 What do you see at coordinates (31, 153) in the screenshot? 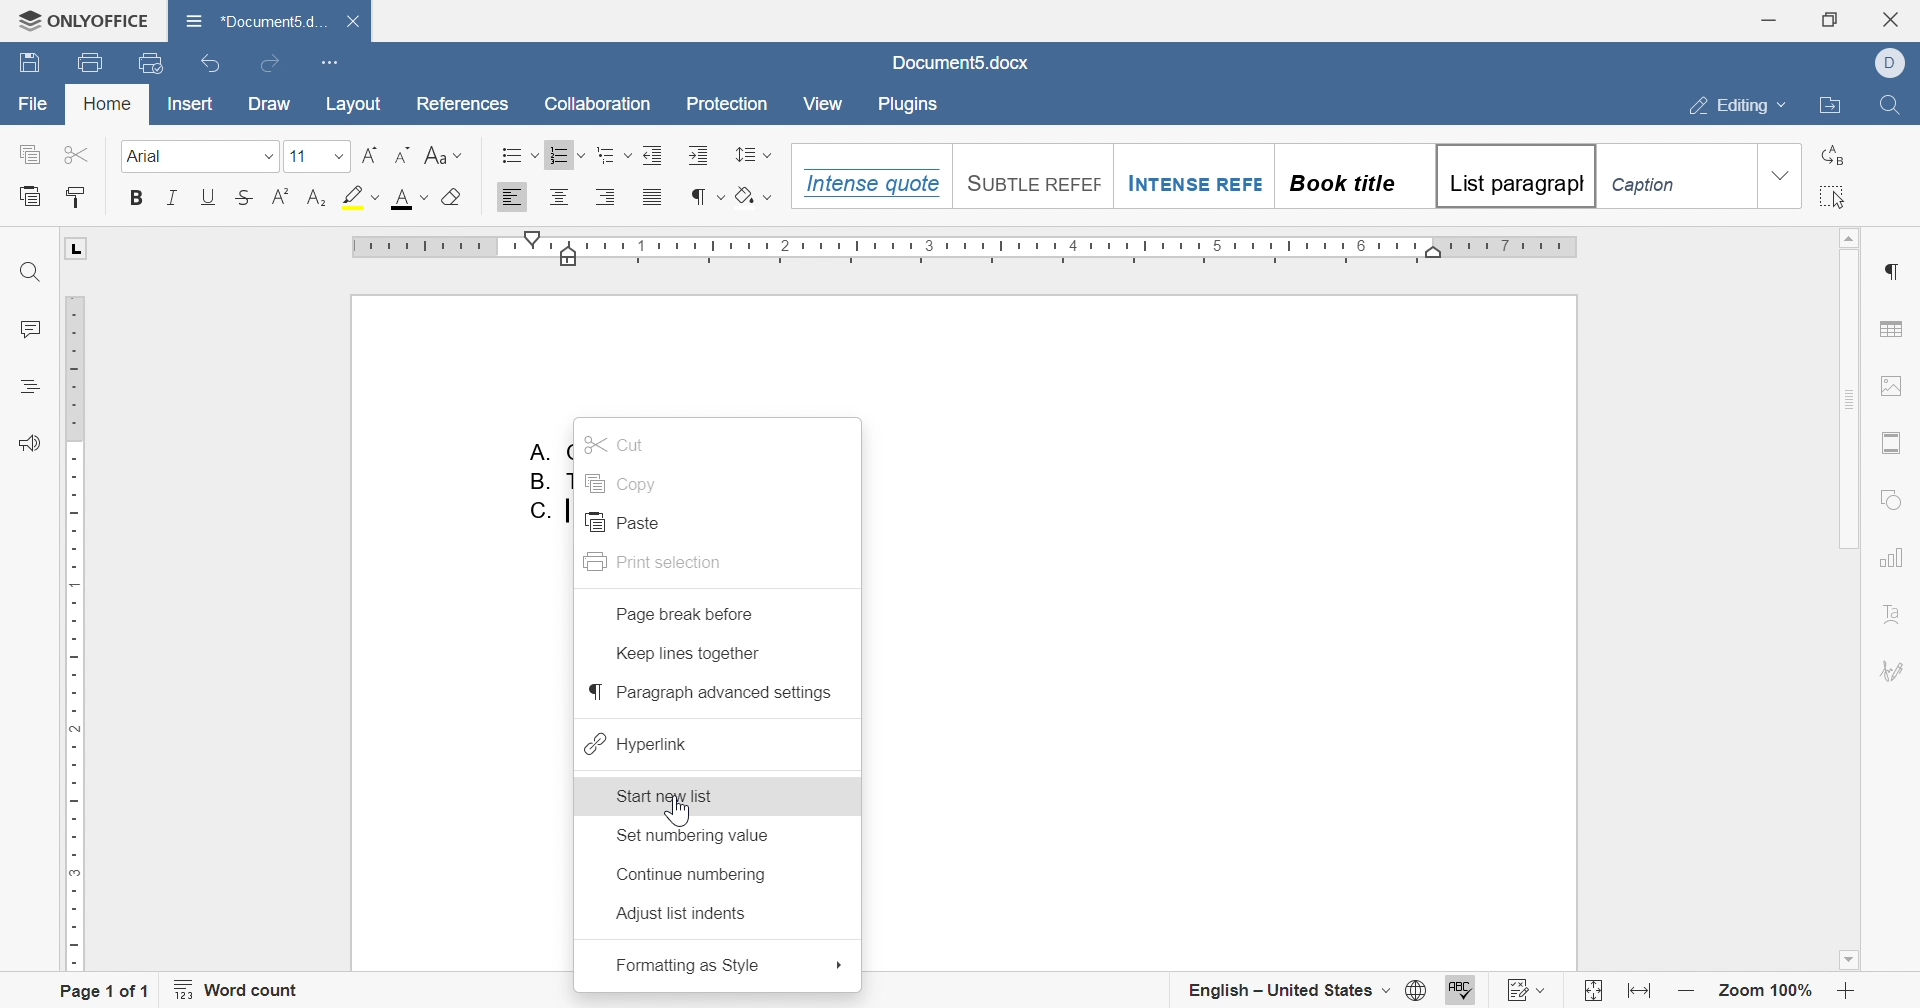
I see `copy` at bounding box center [31, 153].